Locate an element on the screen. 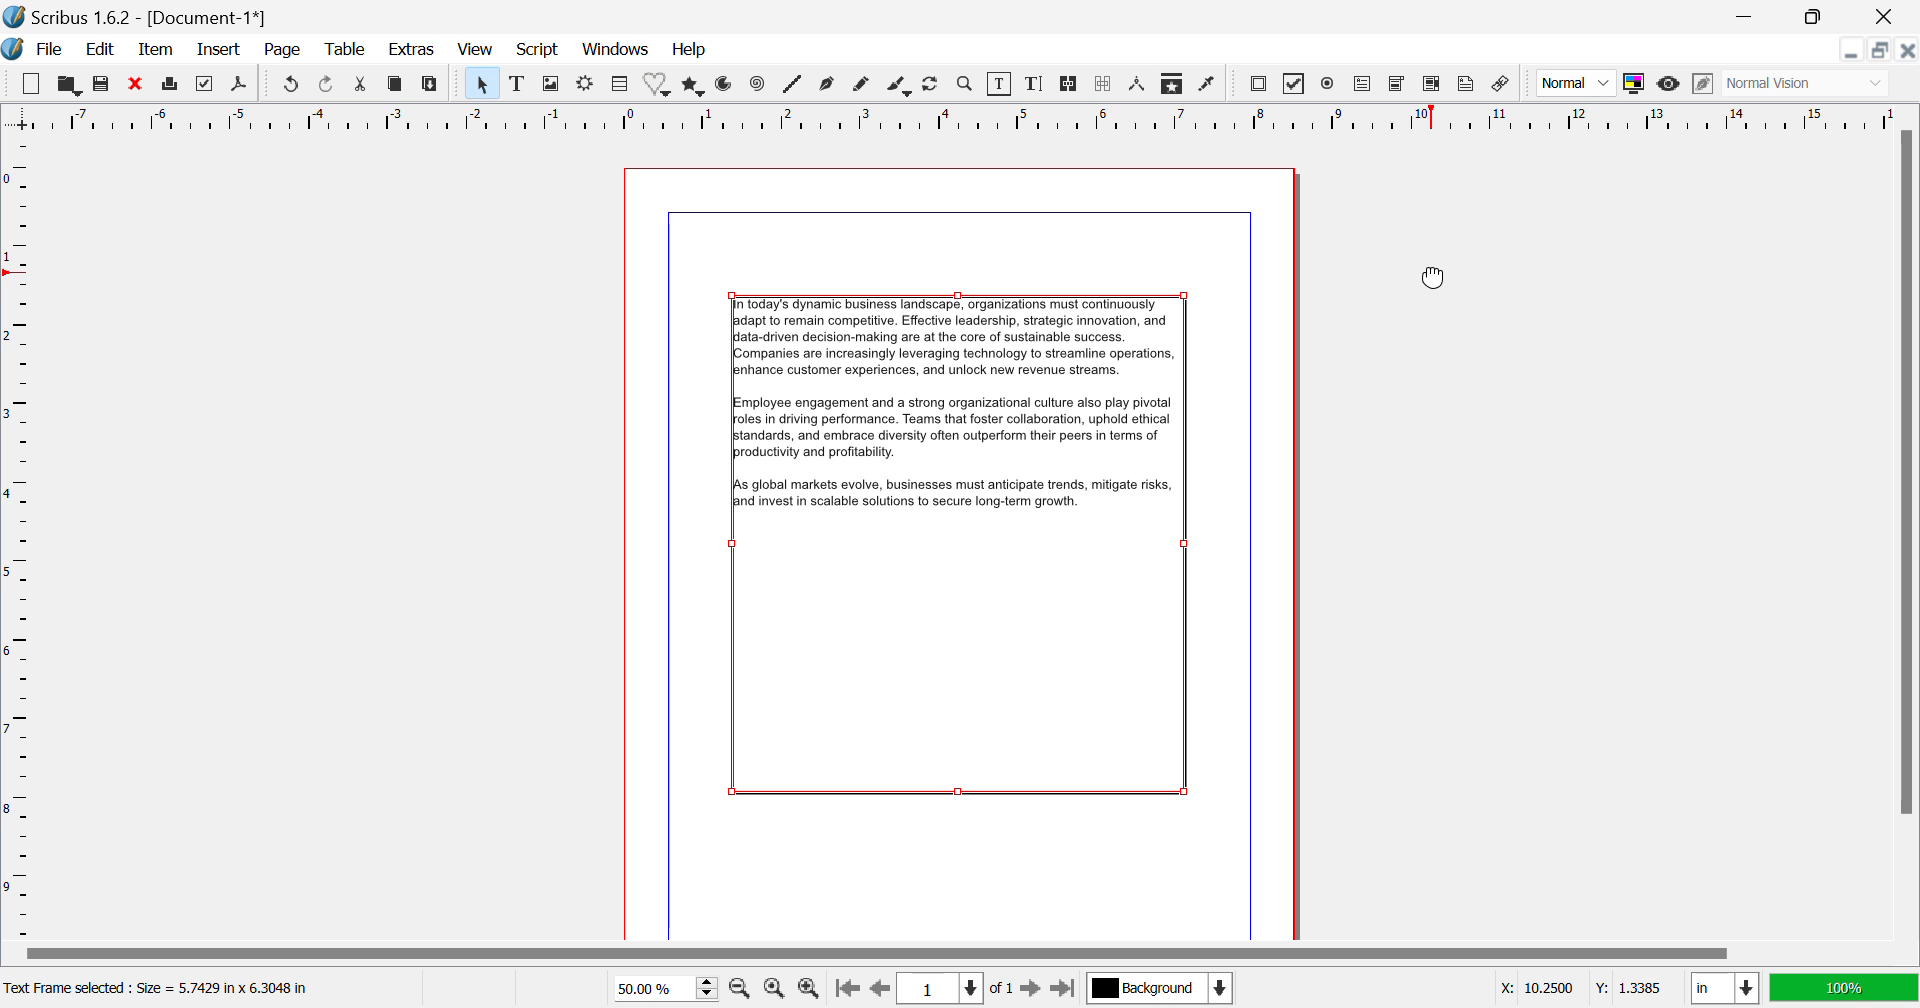 The height and width of the screenshot is (1008, 1920). Select is located at coordinates (484, 82).